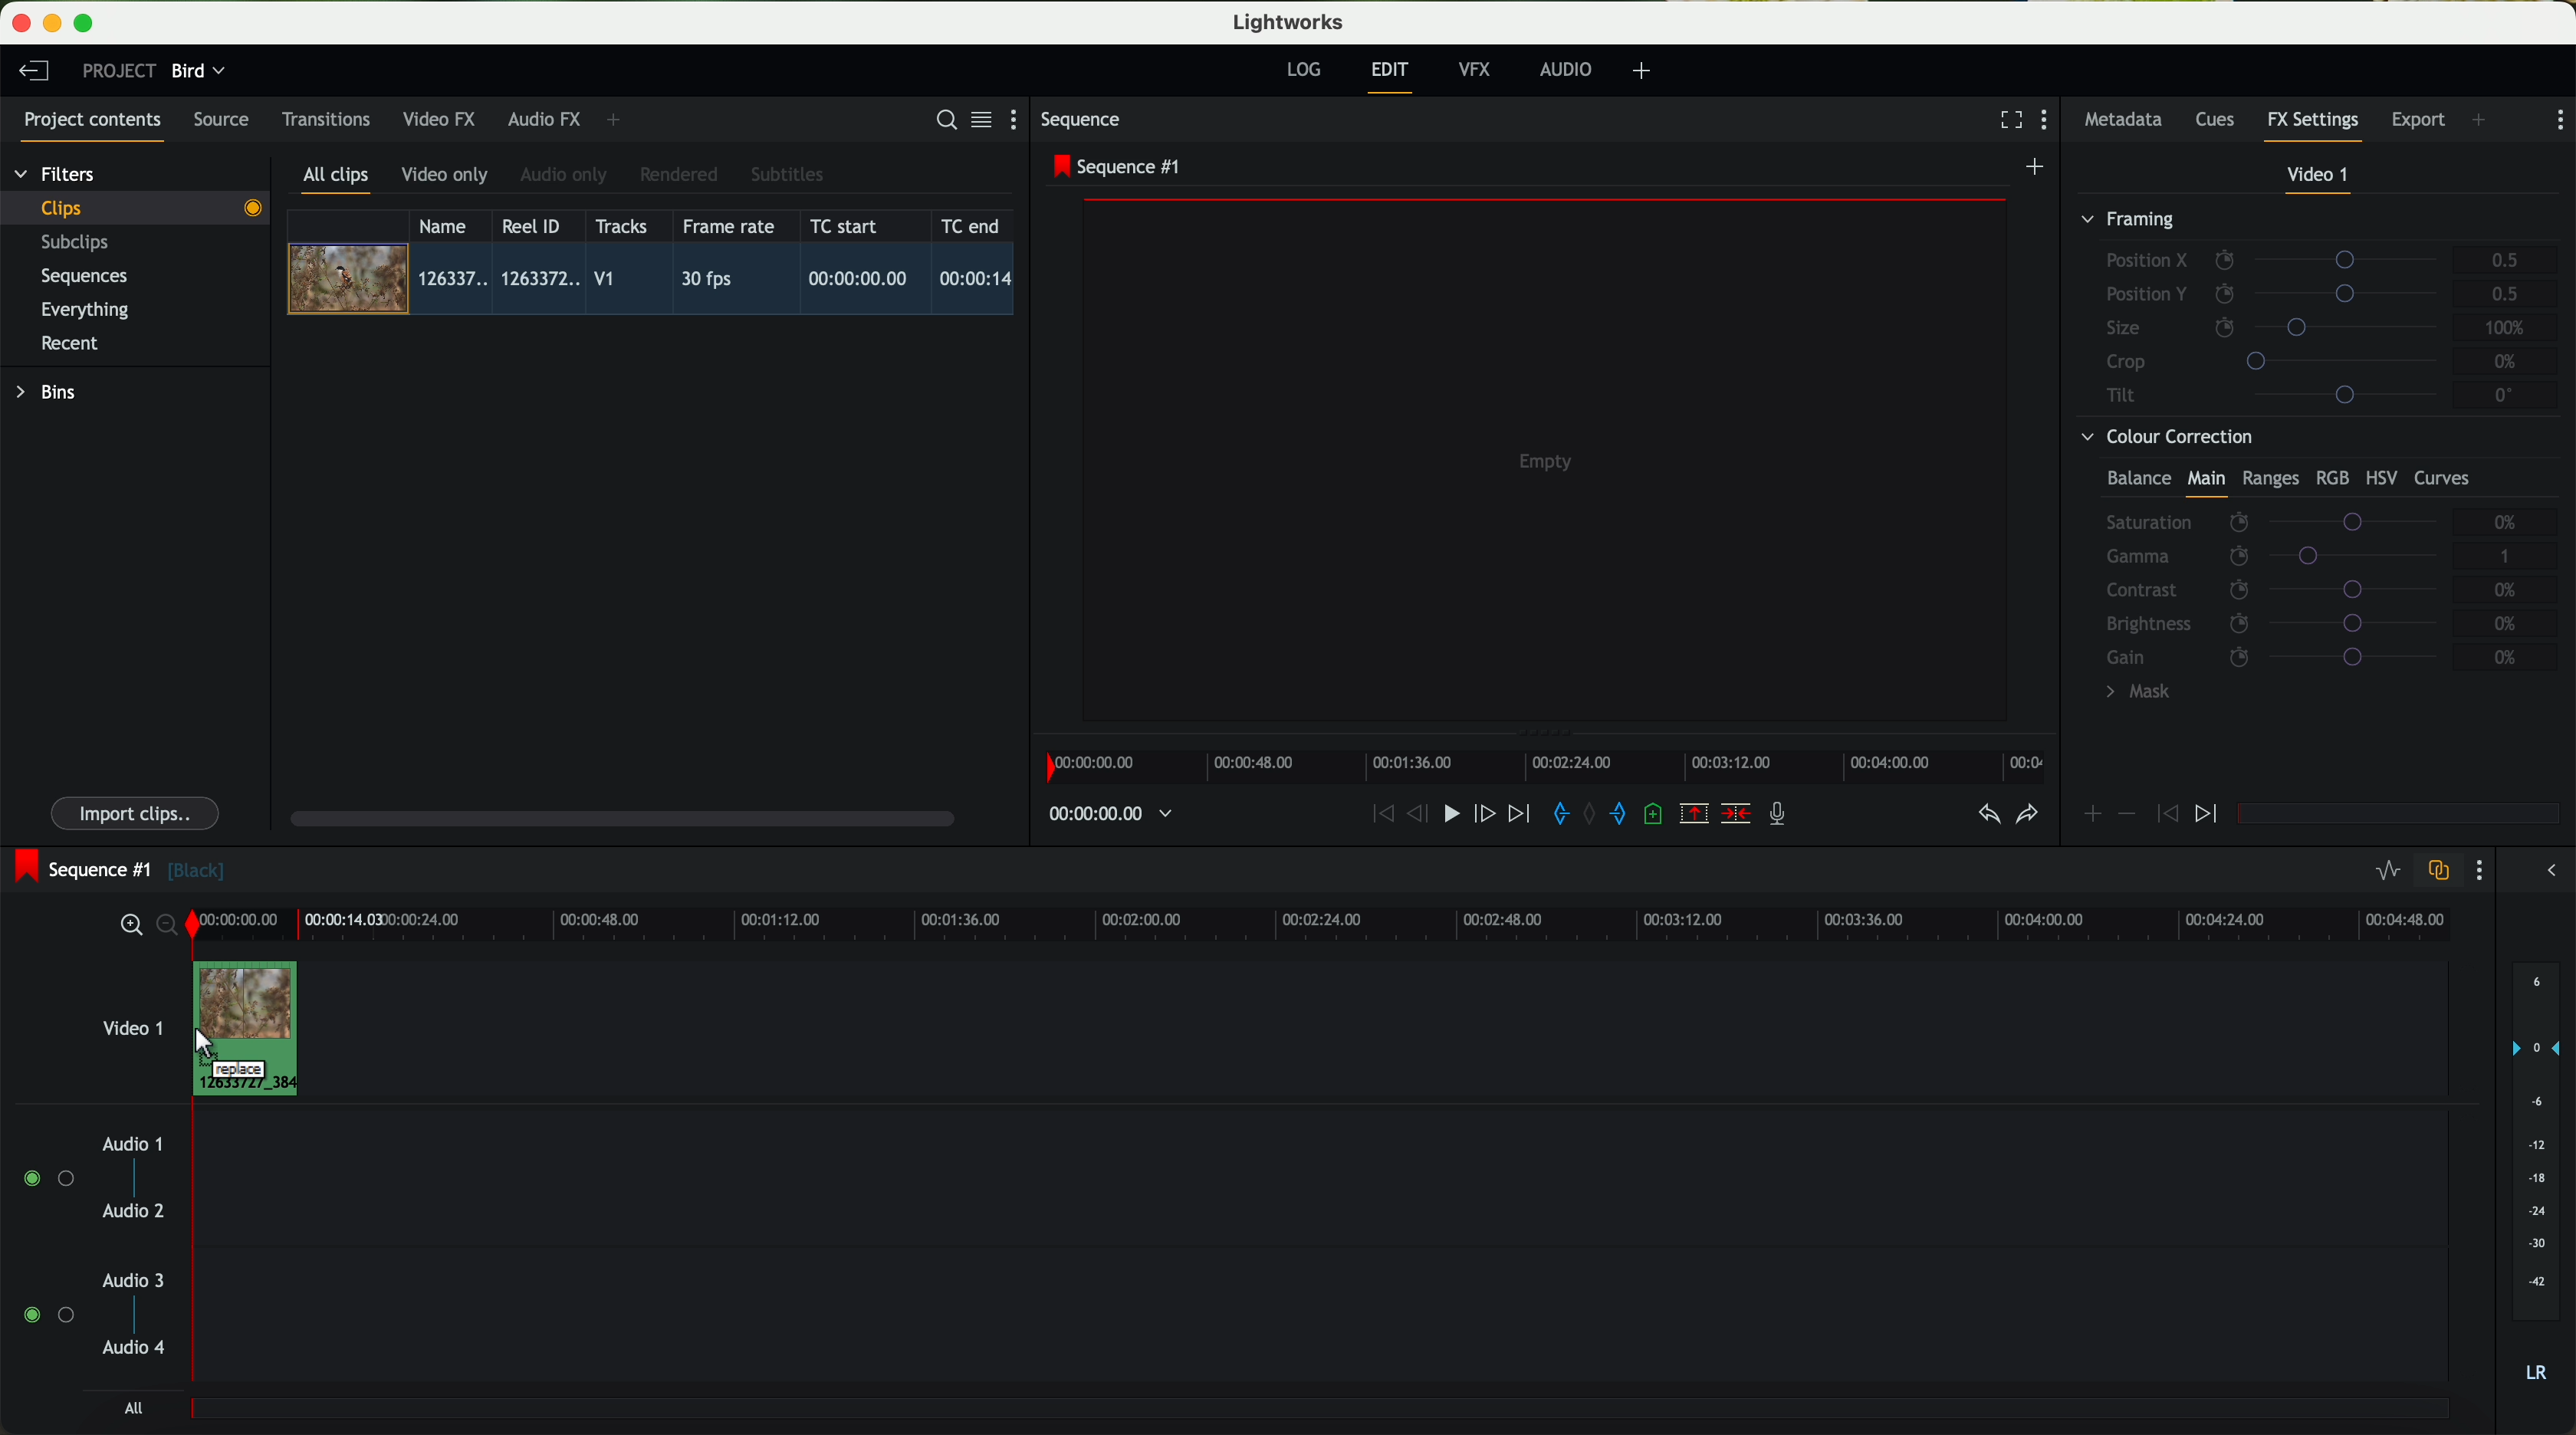  What do you see at coordinates (57, 173) in the screenshot?
I see `filters` at bounding box center [57, 173].